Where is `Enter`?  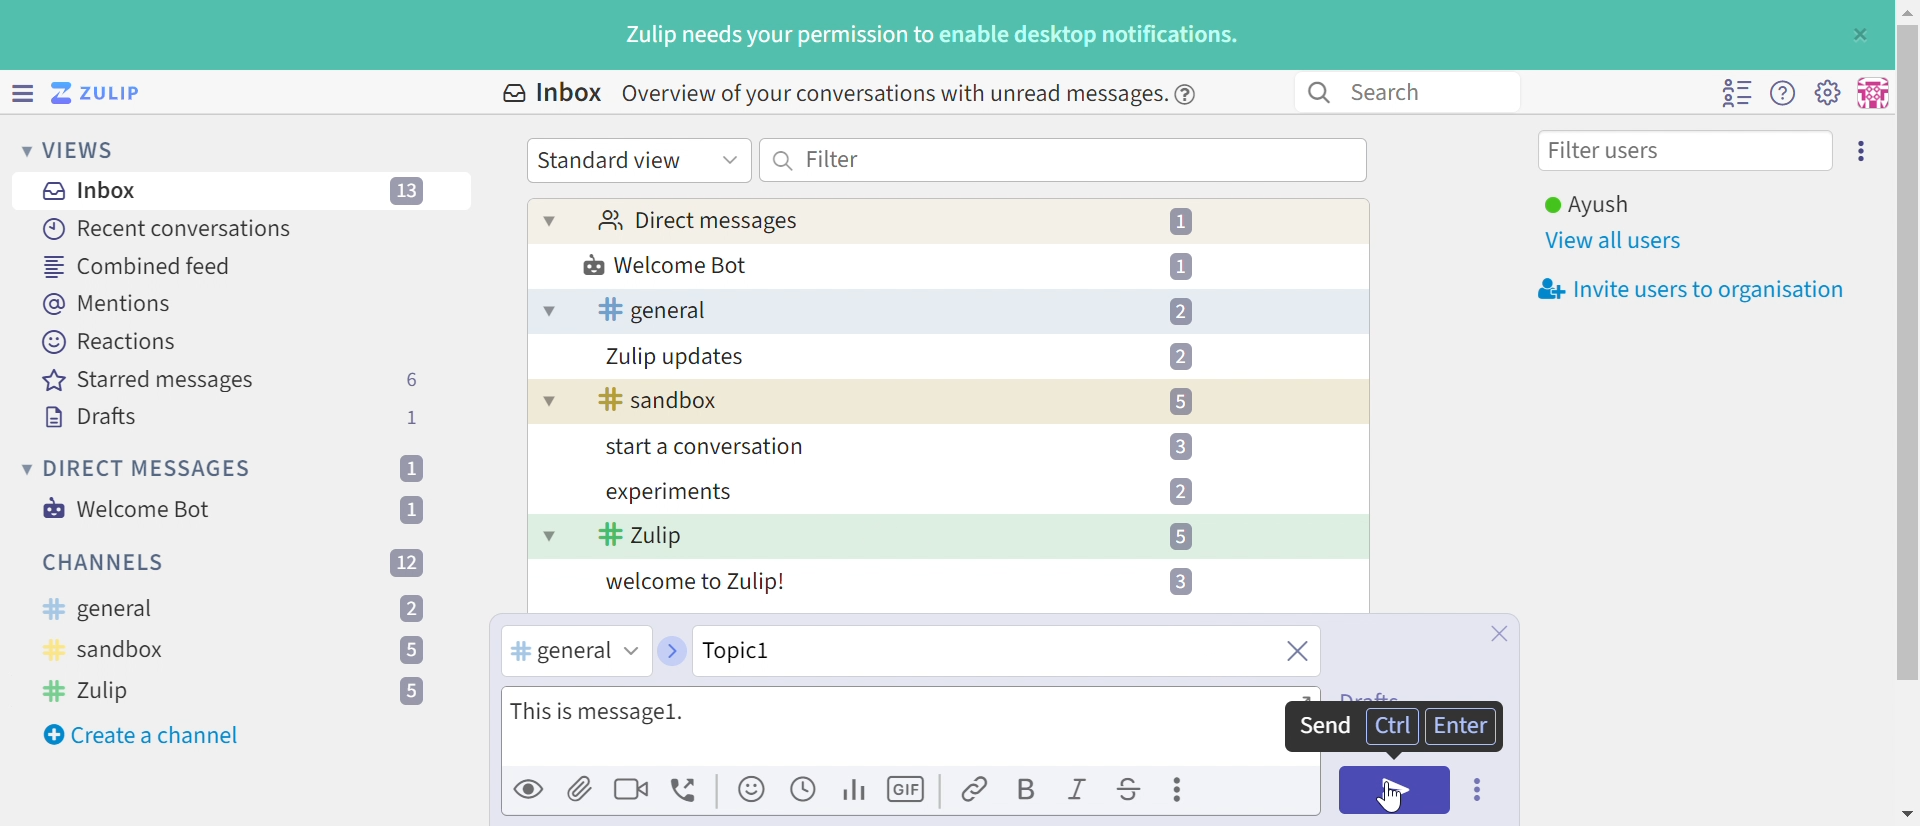
Enter is located at coordinates (1463, 725).